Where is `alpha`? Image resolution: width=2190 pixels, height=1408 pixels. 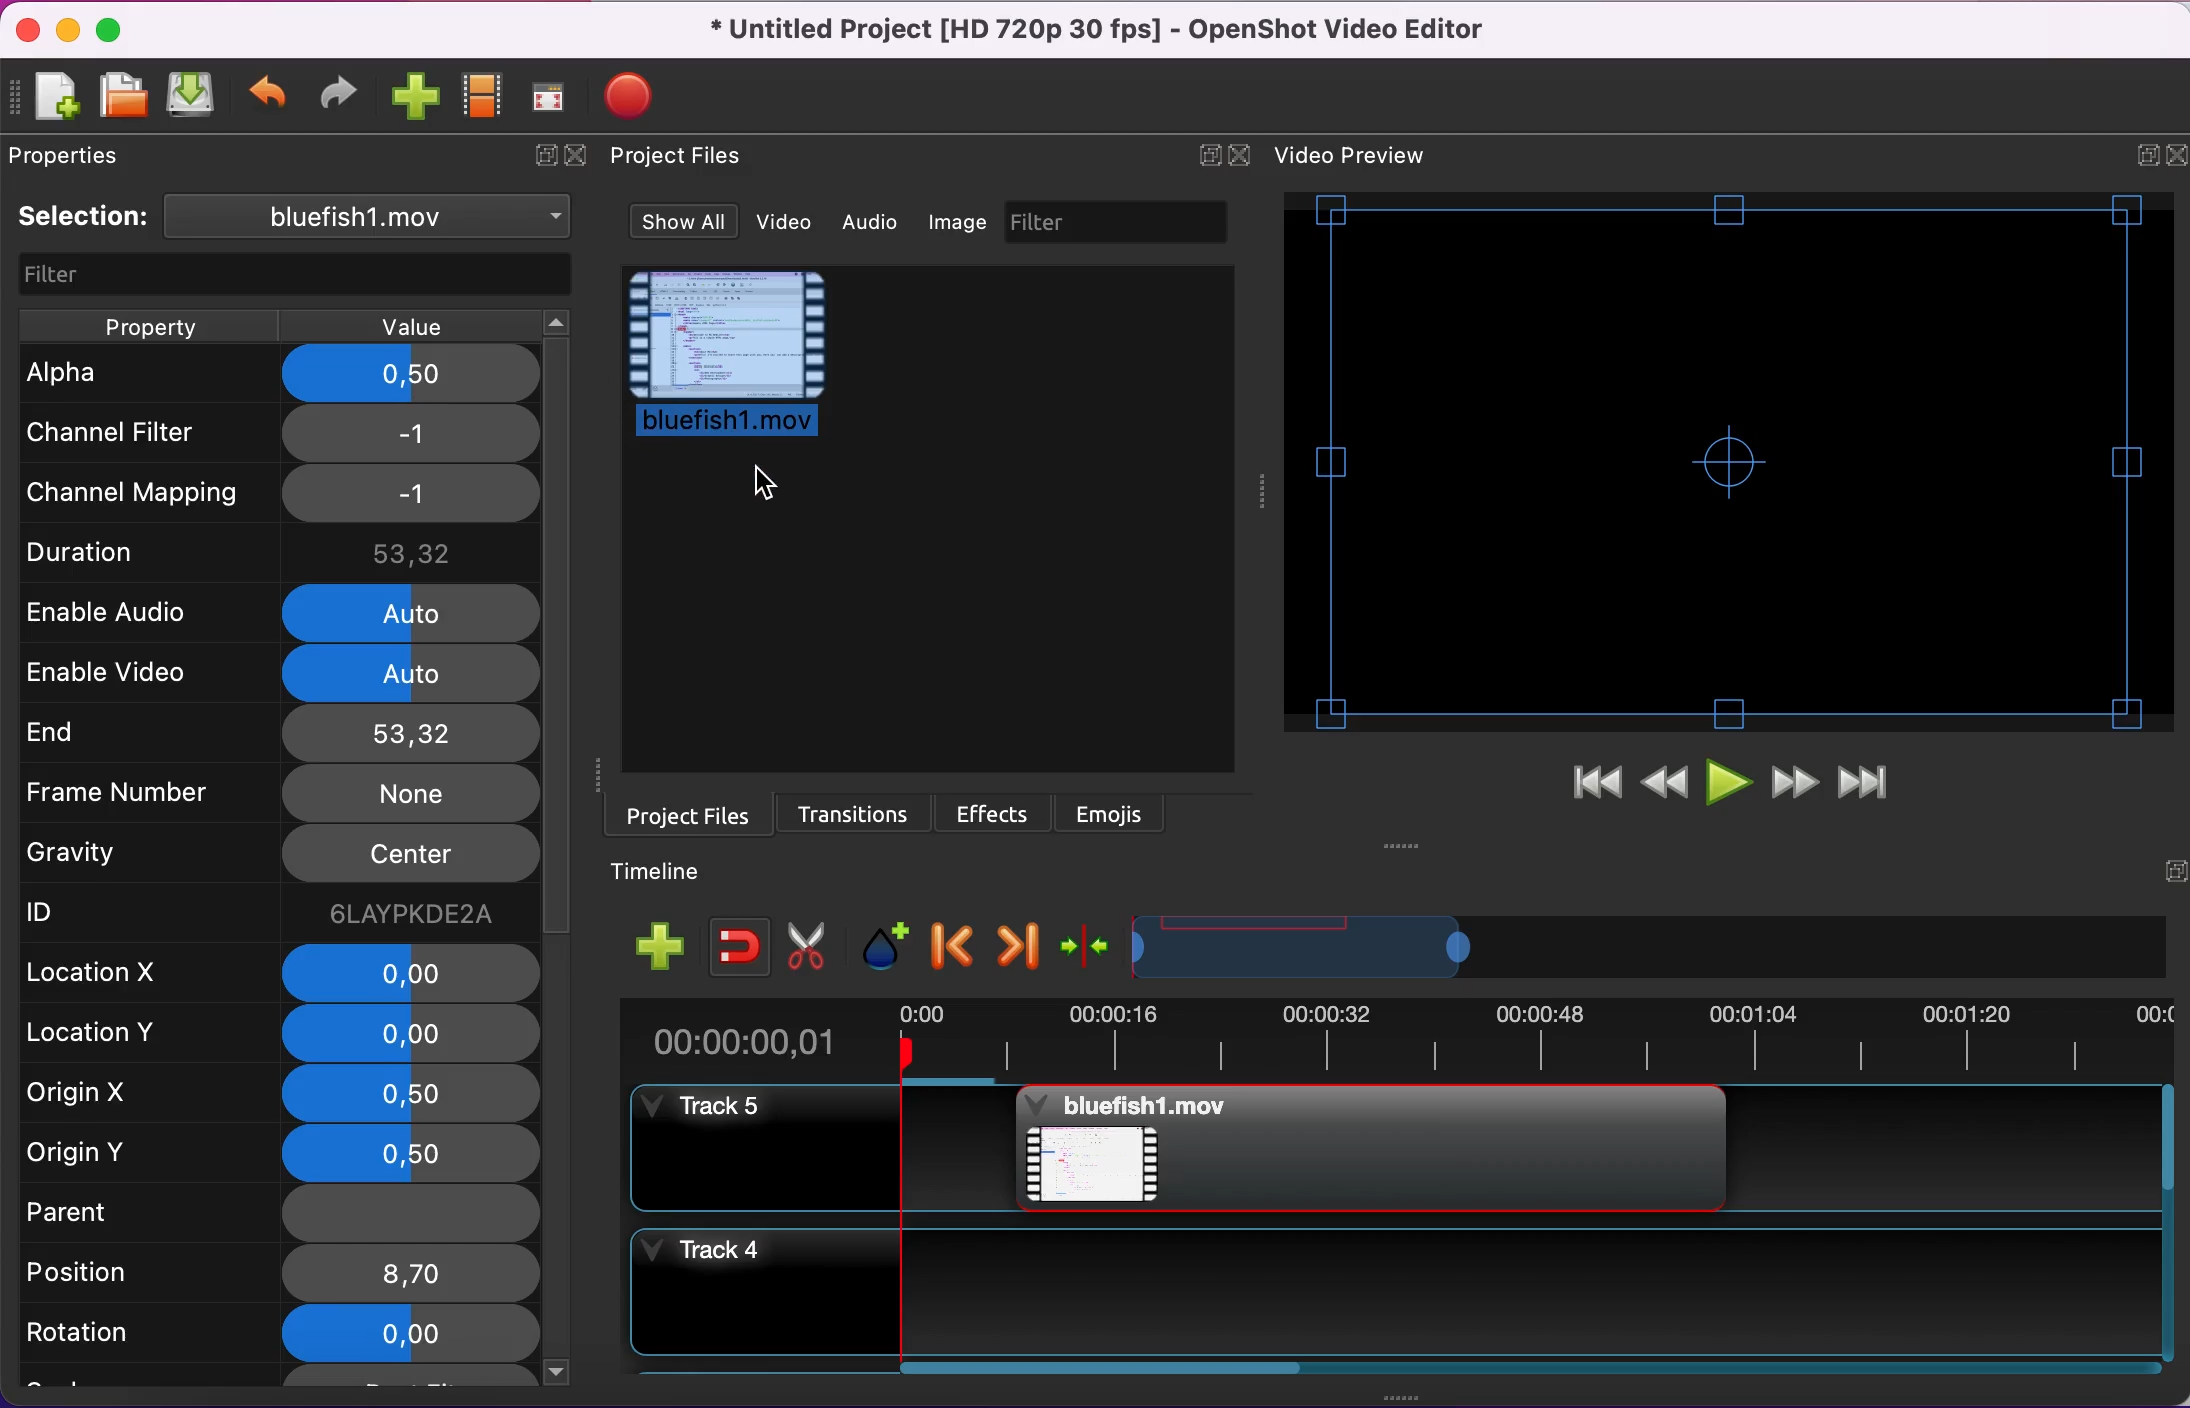 alpha is located at coordinates (146, 374).